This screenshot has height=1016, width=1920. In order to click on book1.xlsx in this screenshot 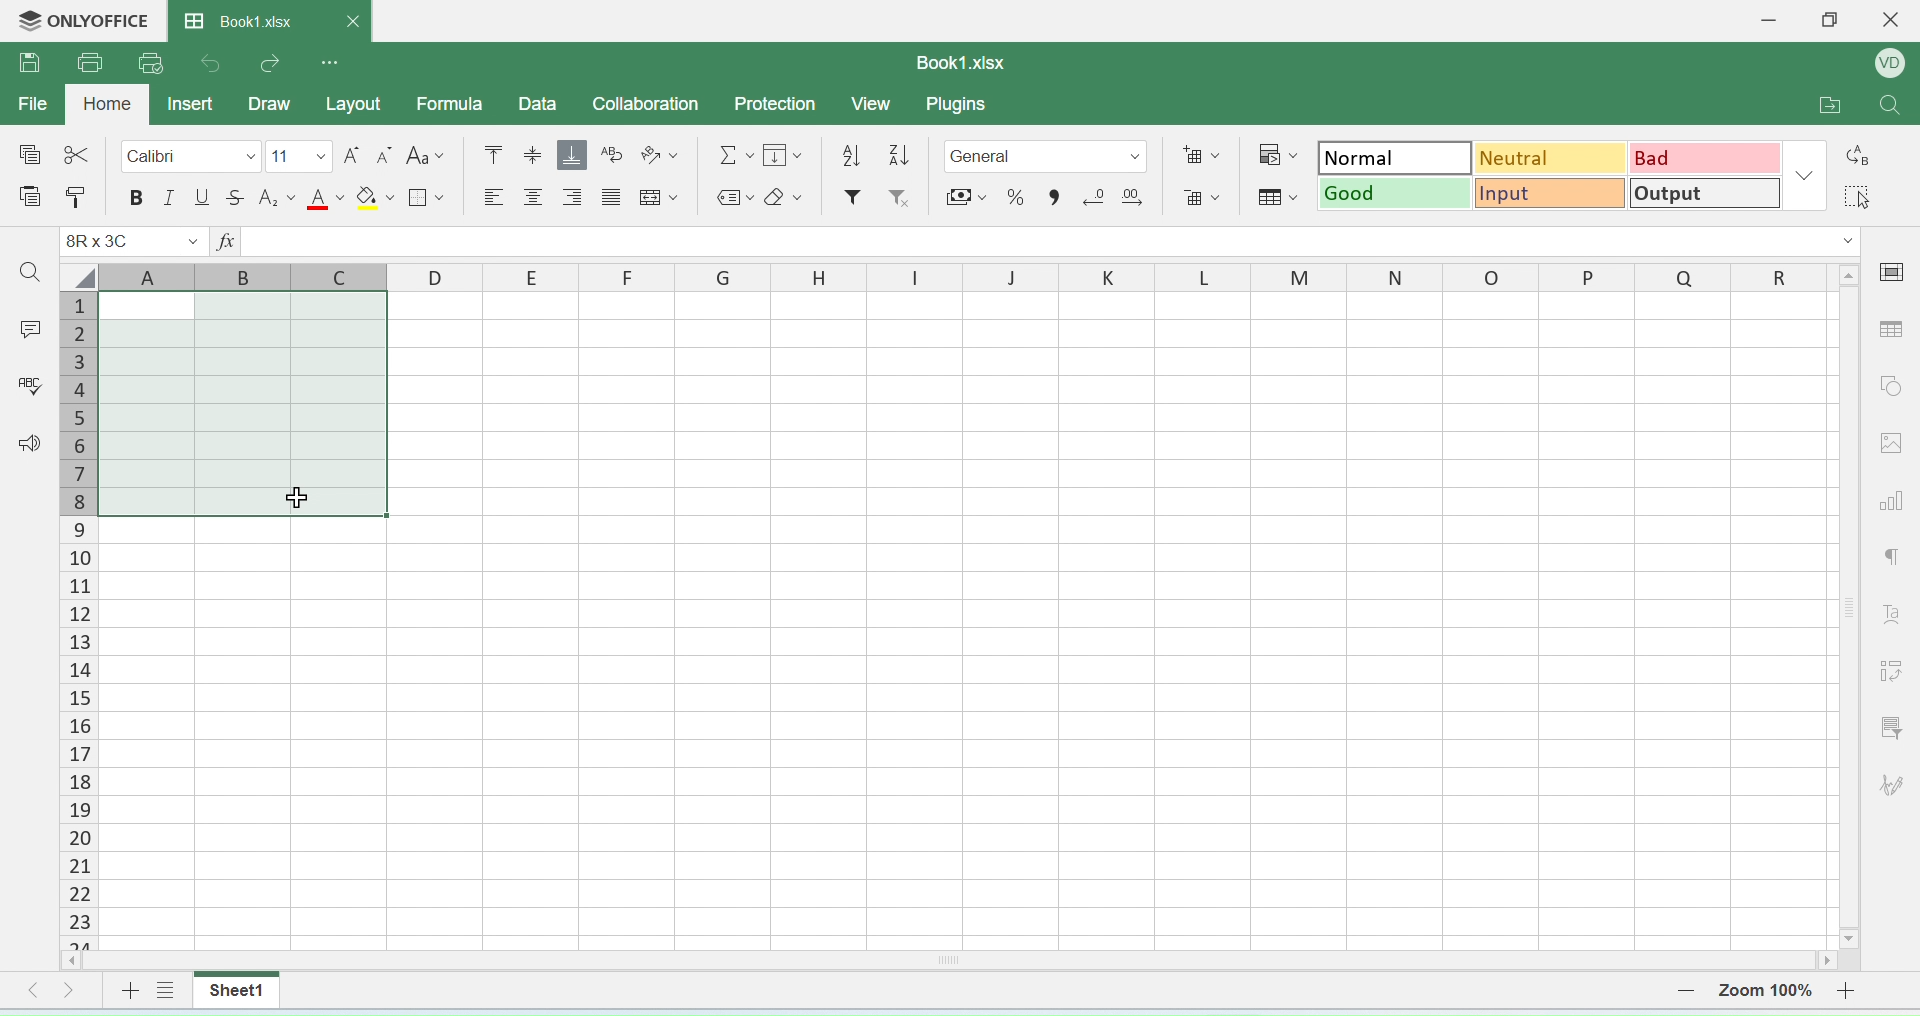, I will do `click(274, 18)`.